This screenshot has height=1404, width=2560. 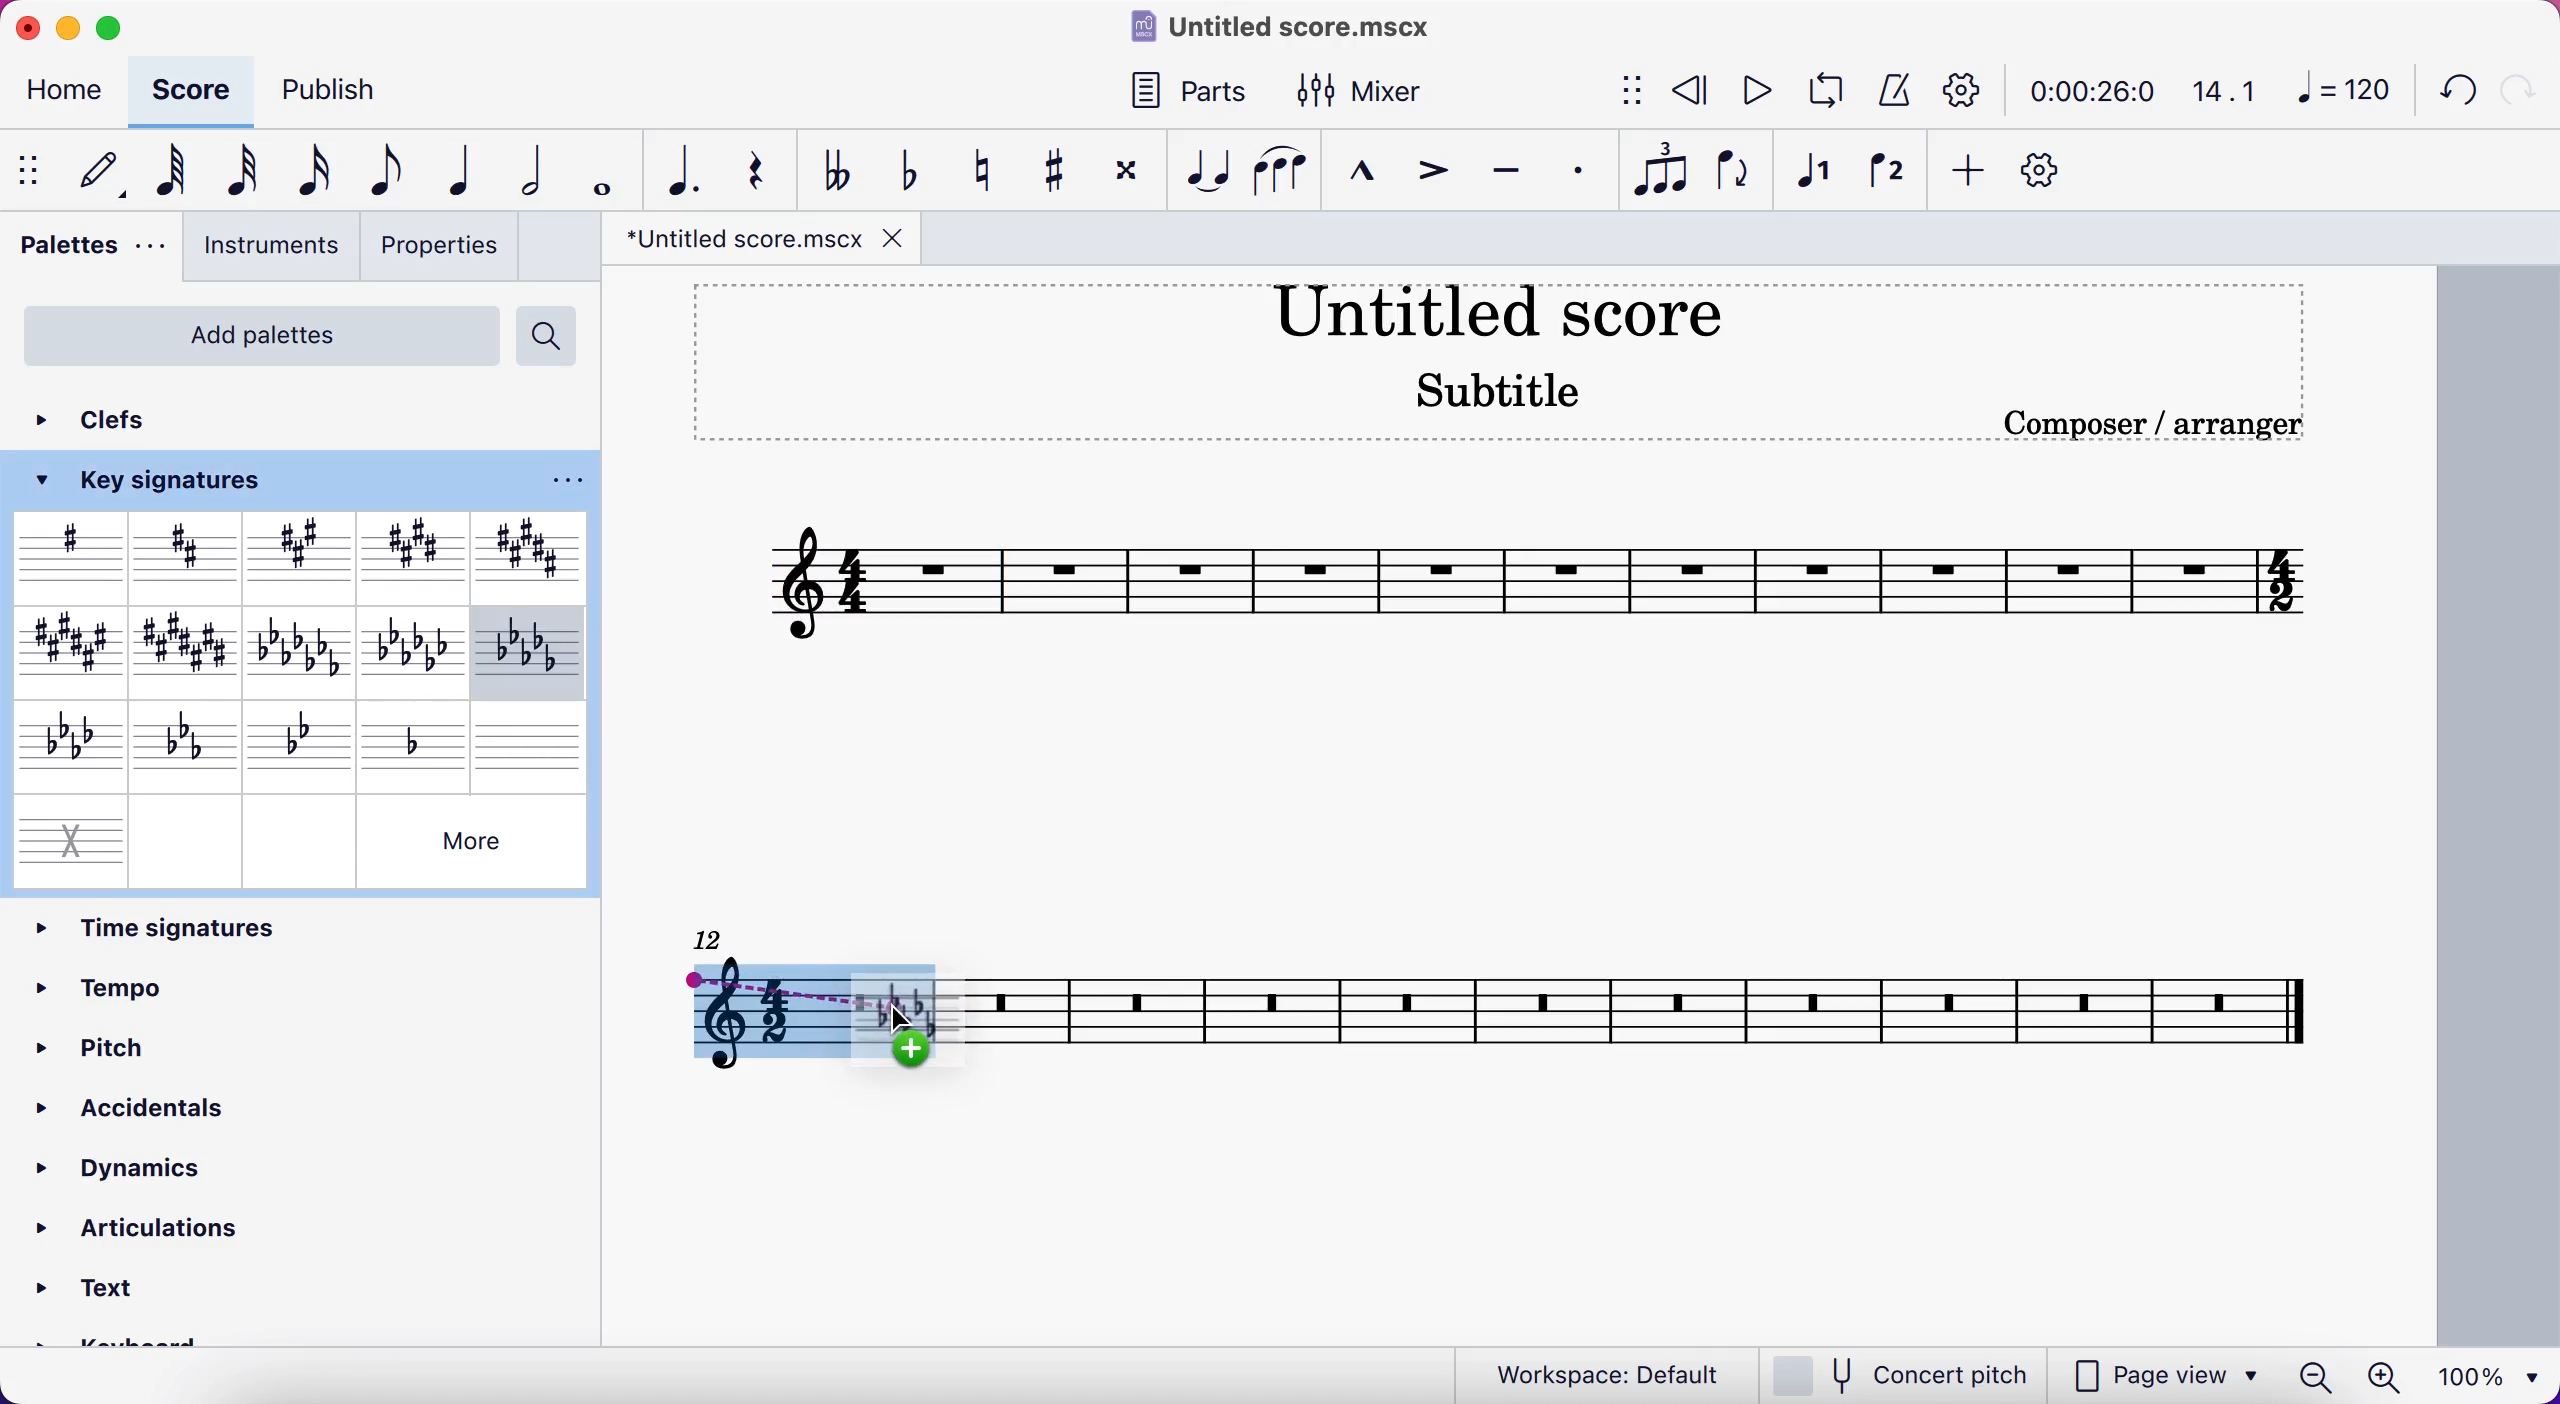 I want to click on add palettes, so click(x=256, y=333).